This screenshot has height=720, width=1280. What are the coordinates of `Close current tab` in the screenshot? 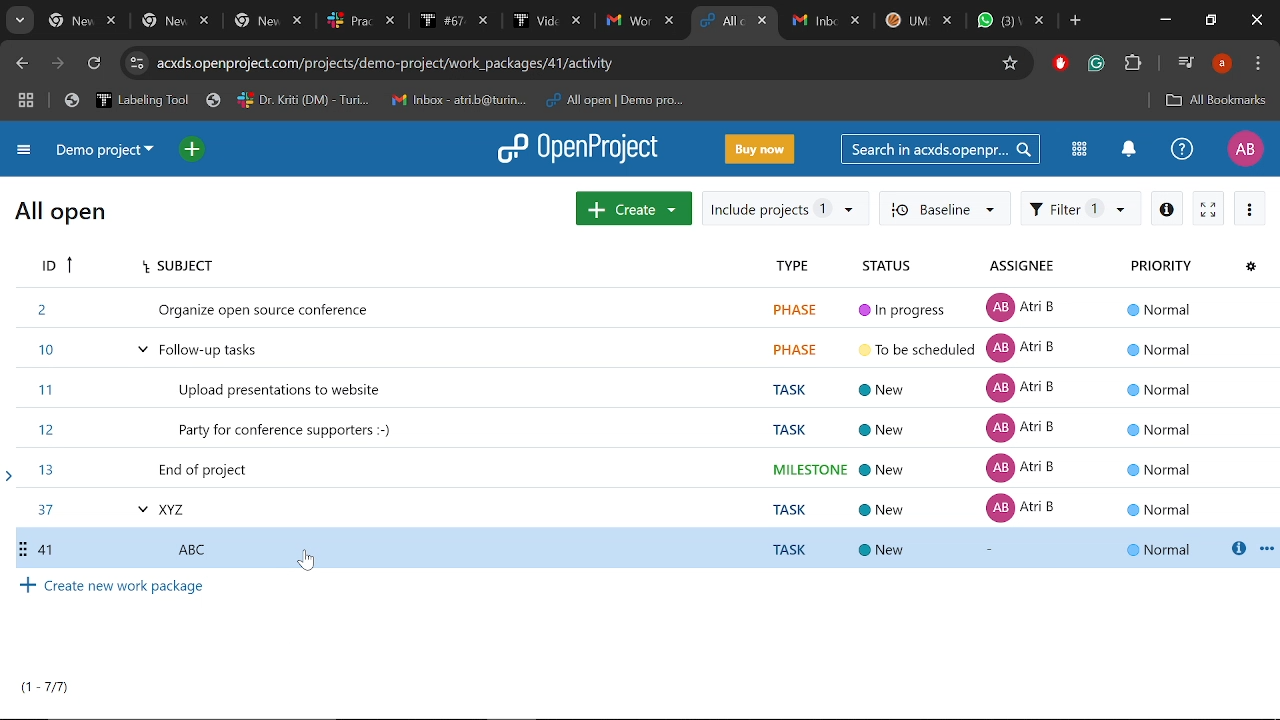 It's located at (764, 23).